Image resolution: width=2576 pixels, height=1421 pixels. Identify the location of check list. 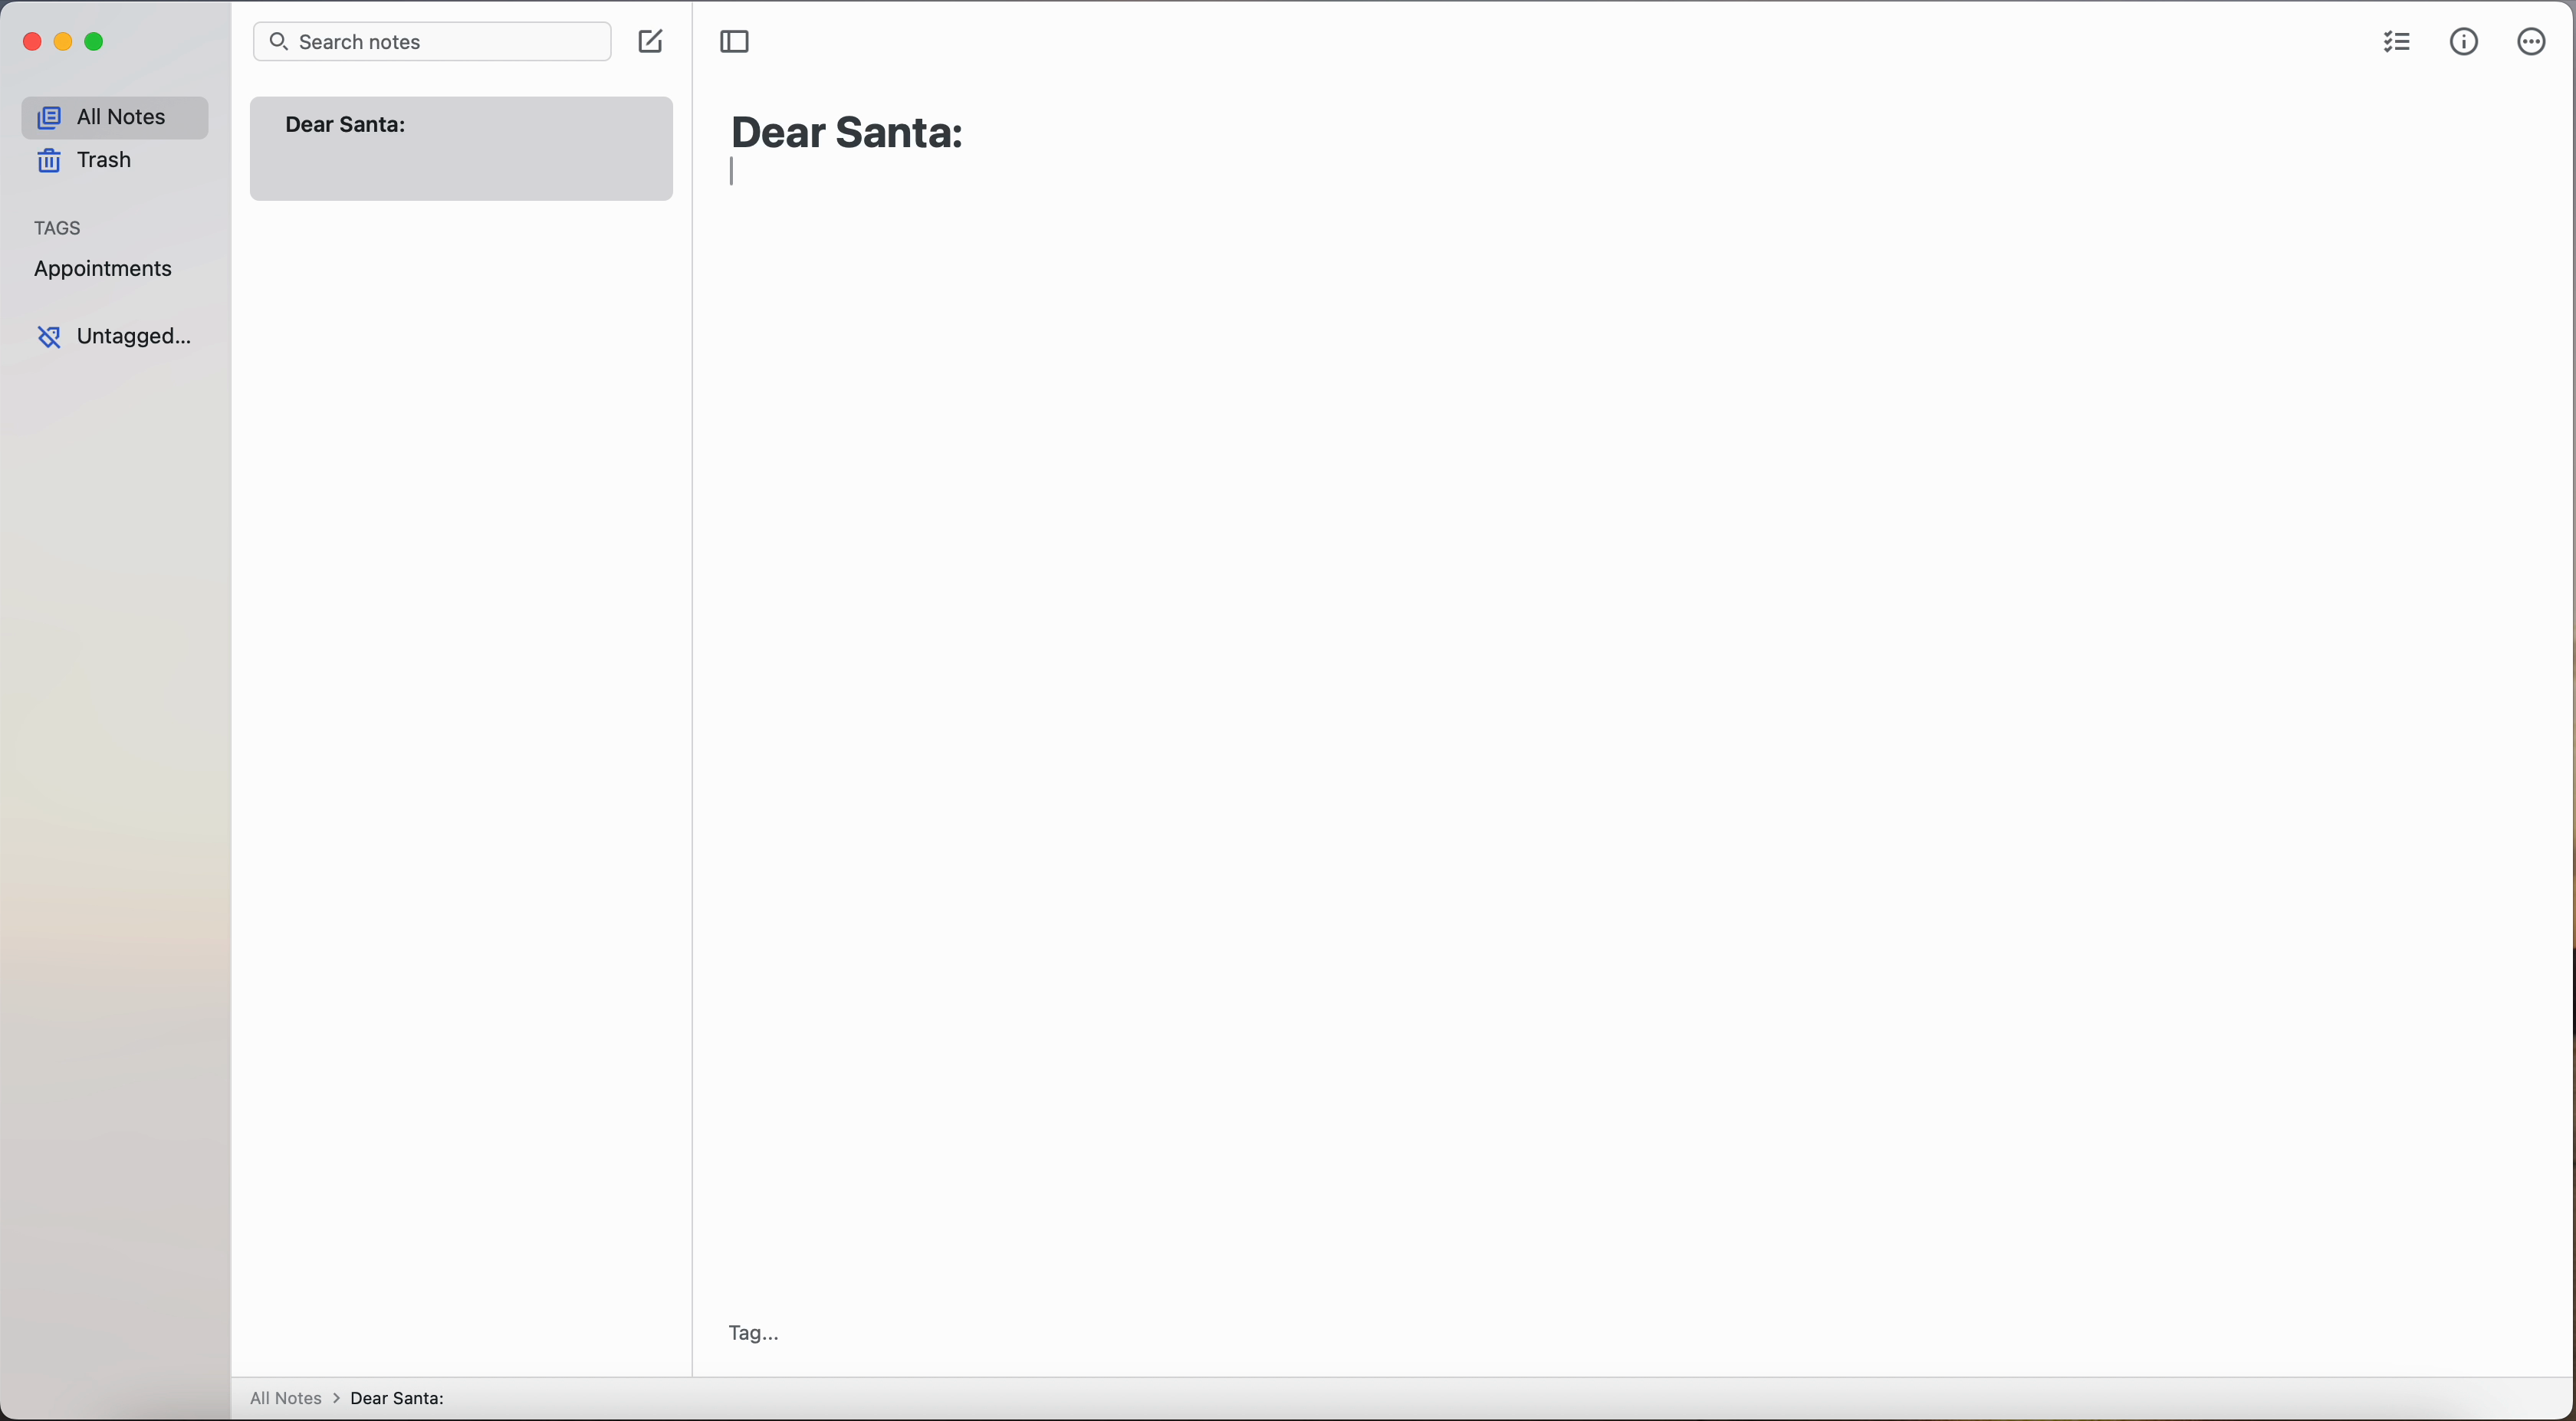
(2397, 43).